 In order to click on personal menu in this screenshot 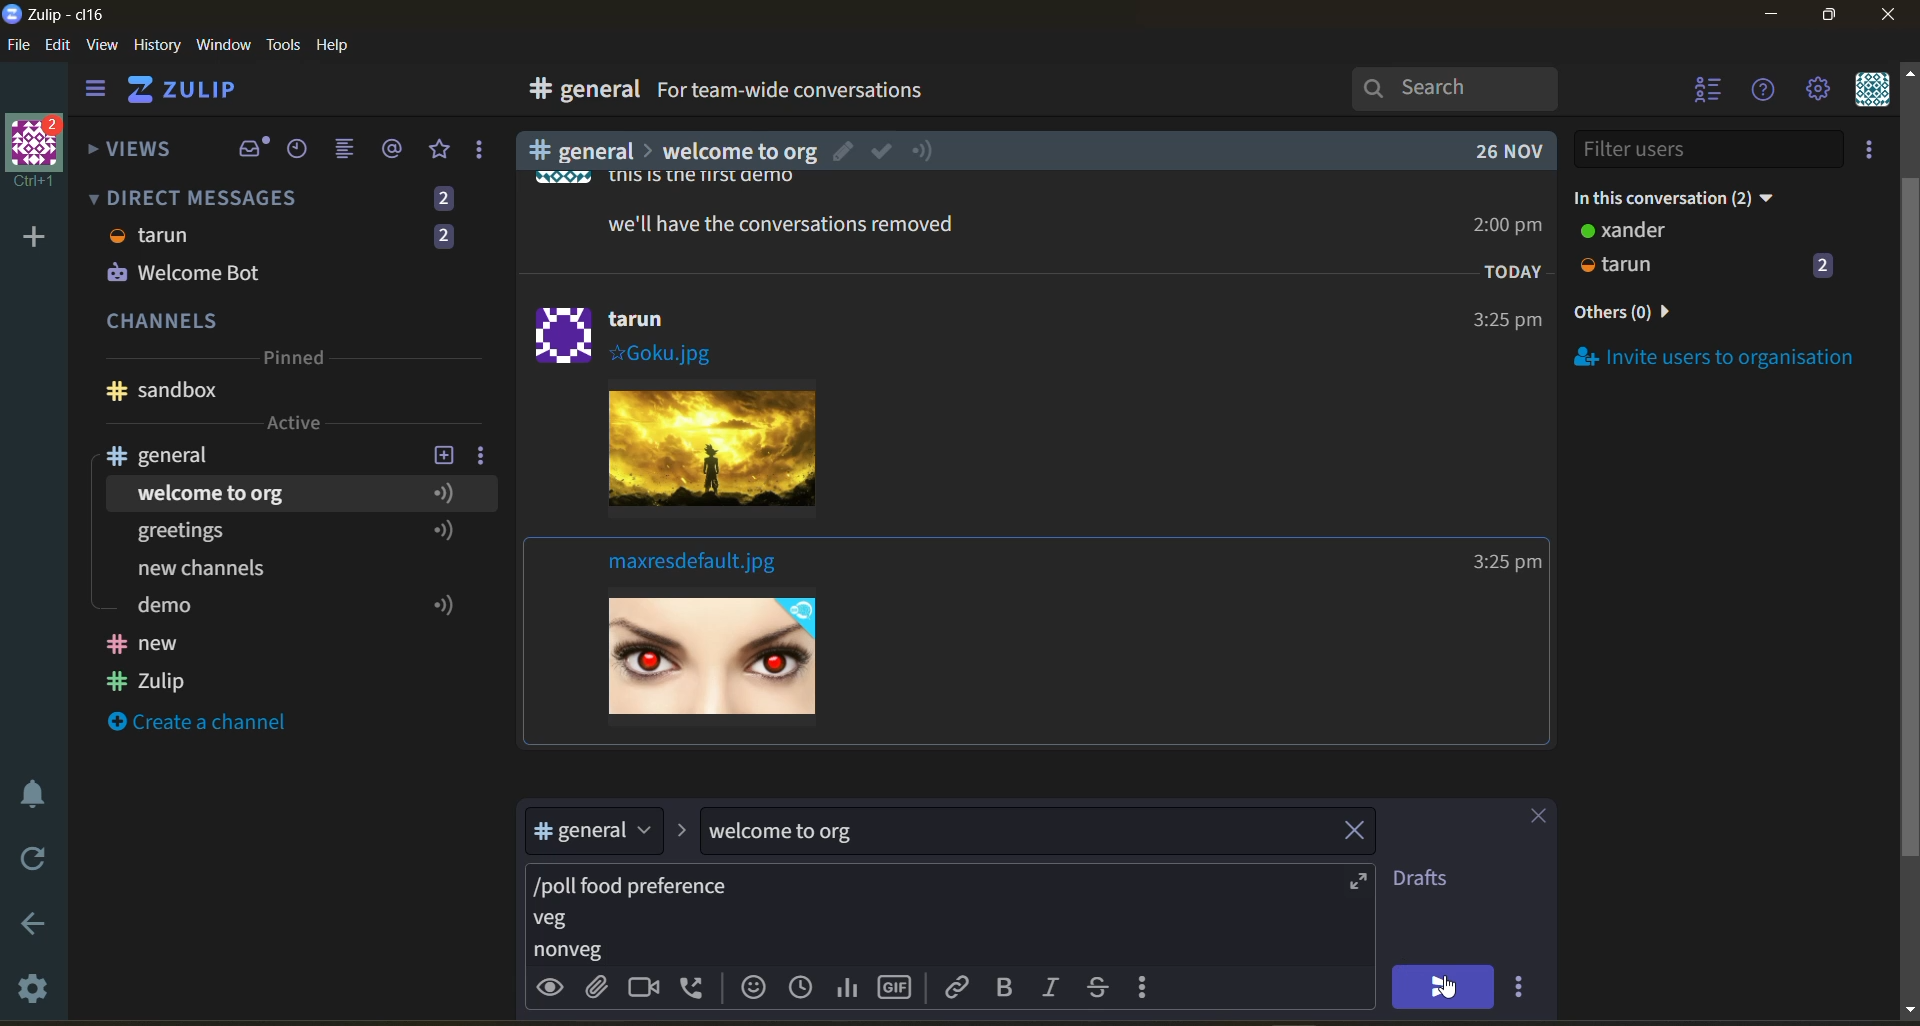, I will do `click(1870, 91)`.